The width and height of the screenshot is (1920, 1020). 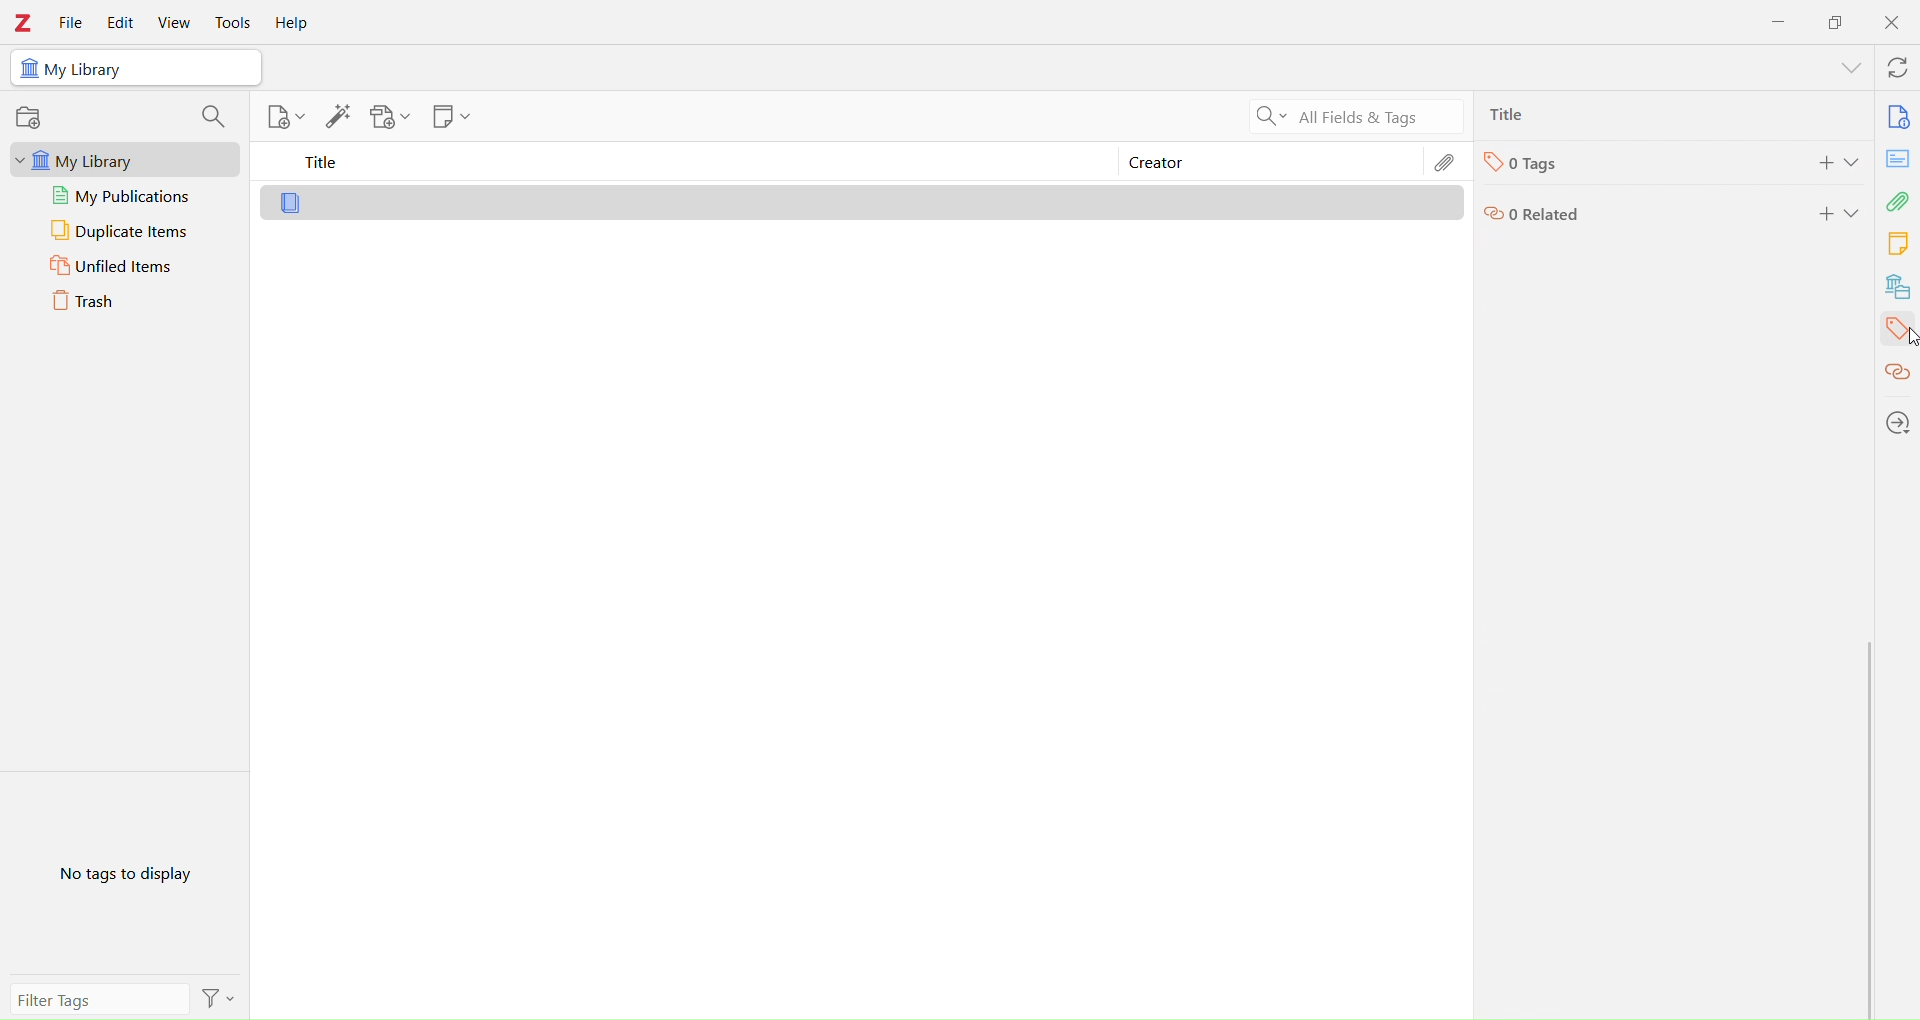 I want to click on Library tools bar, so click(x=1897, y=262).